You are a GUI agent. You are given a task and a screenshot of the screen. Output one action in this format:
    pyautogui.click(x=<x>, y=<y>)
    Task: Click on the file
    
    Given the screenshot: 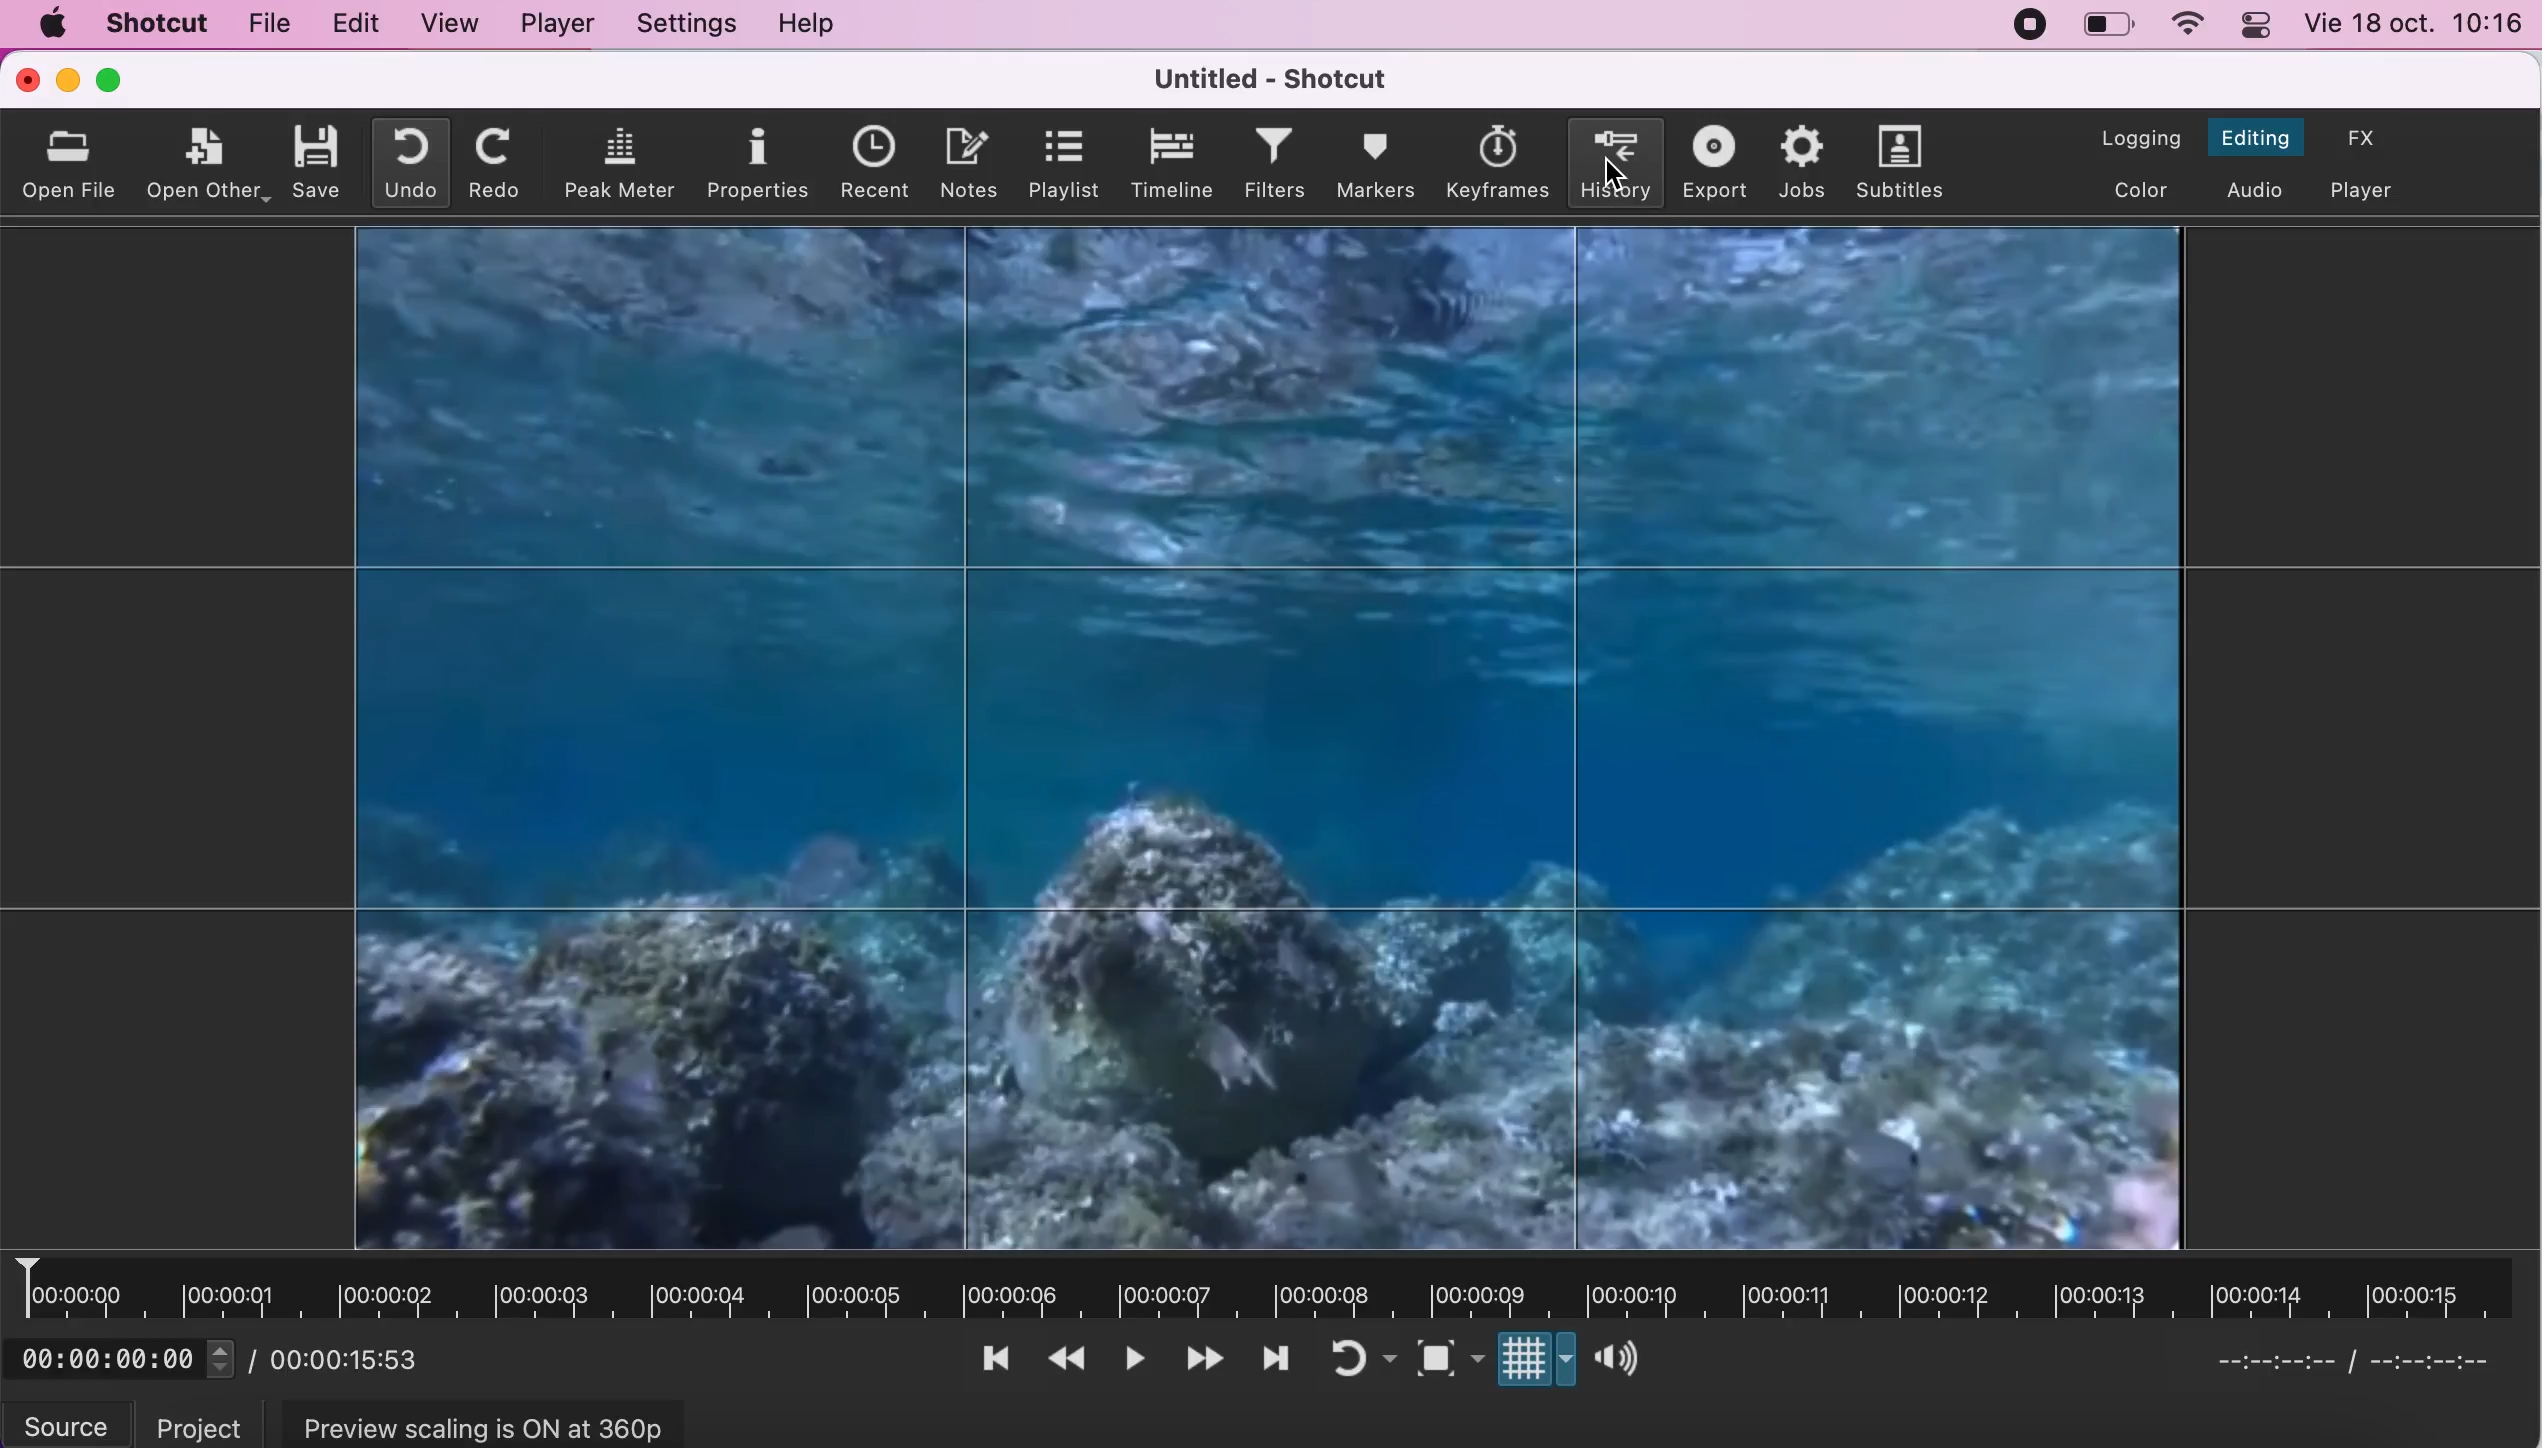 What is the action you would take?
    pyautogui.click(x=267, y=27)
    